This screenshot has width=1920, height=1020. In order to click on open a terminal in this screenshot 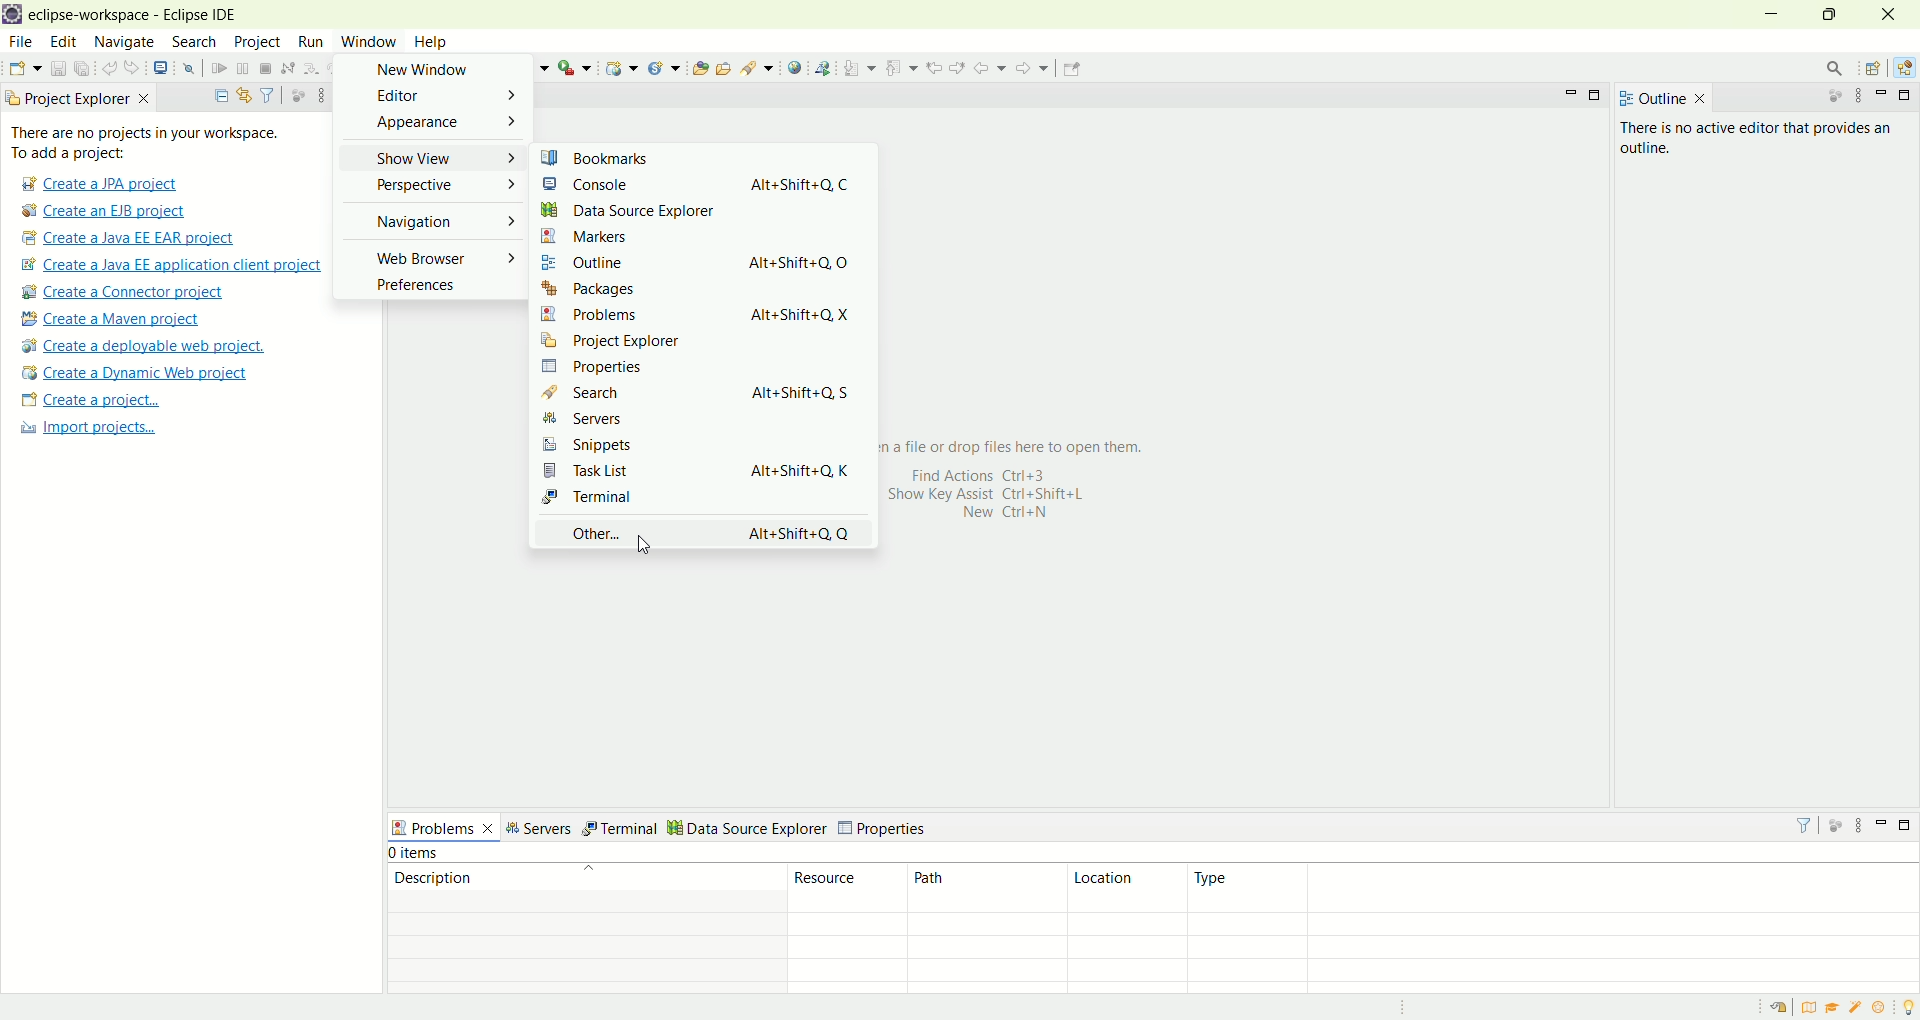, I will do `click(160, 68)`.